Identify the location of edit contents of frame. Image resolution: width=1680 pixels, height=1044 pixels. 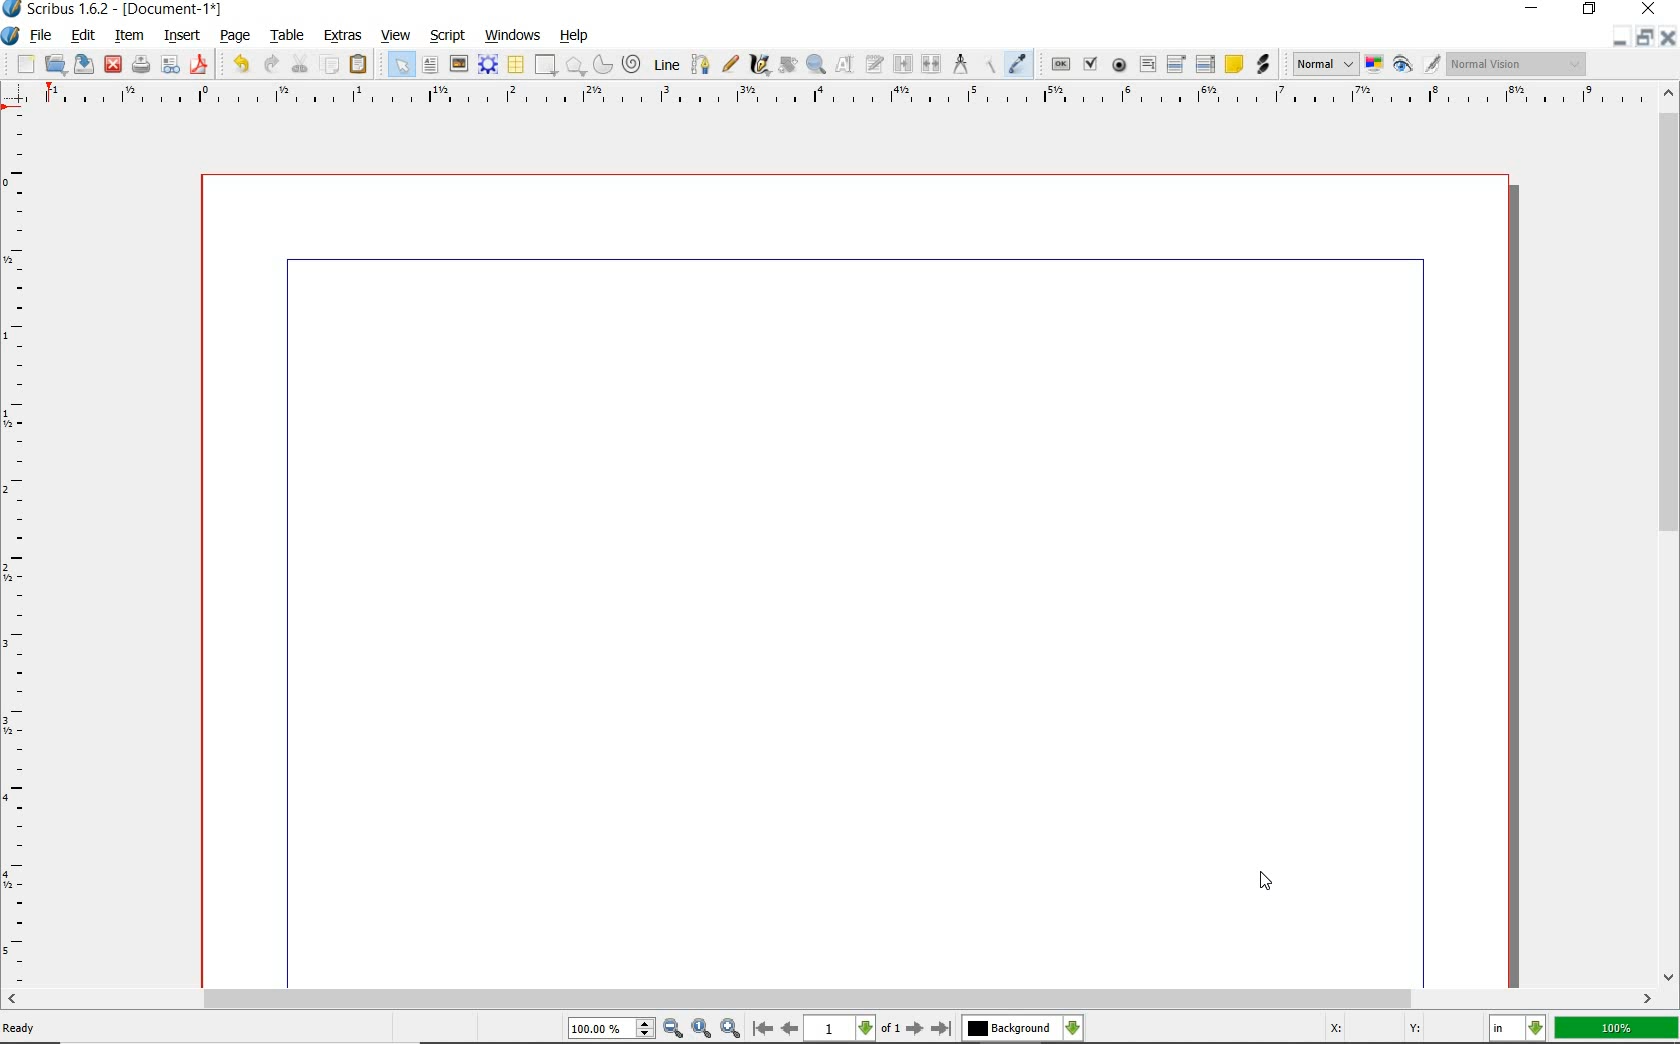
(846, 64).